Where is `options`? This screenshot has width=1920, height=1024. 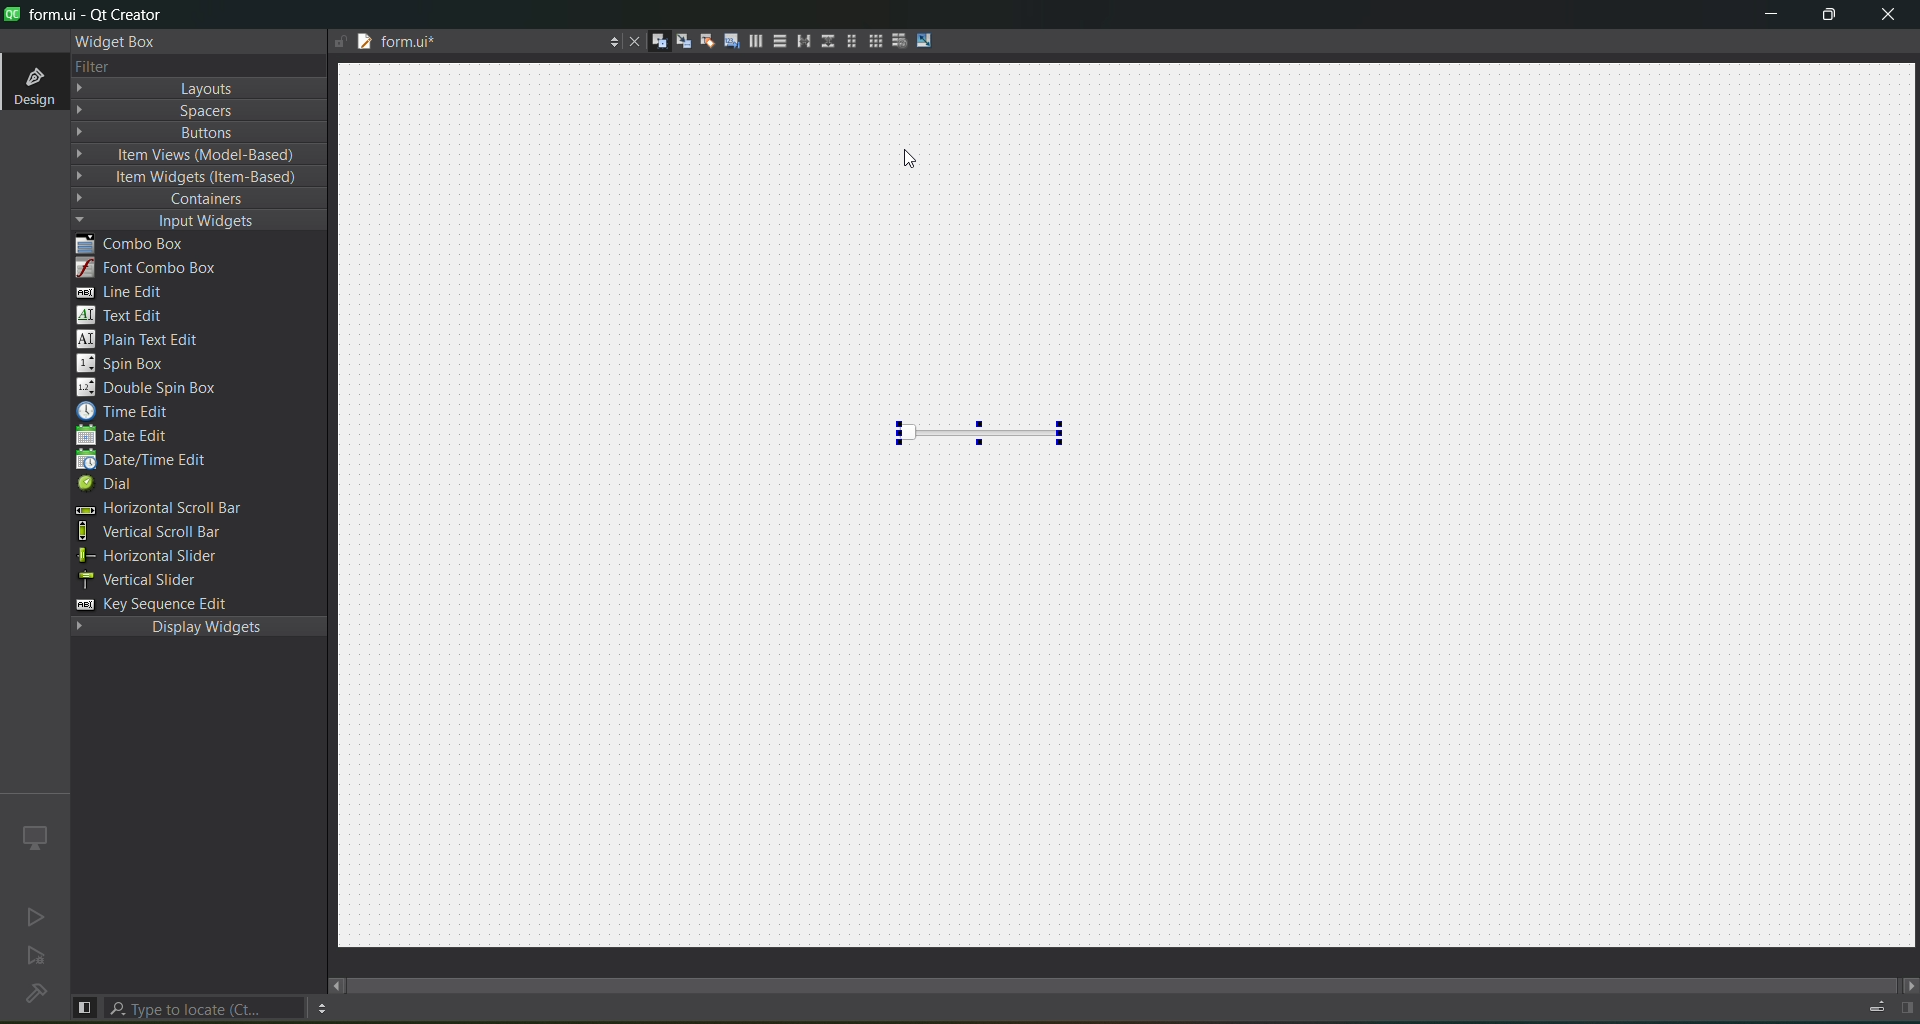 options is located at coordinates (607, 43).